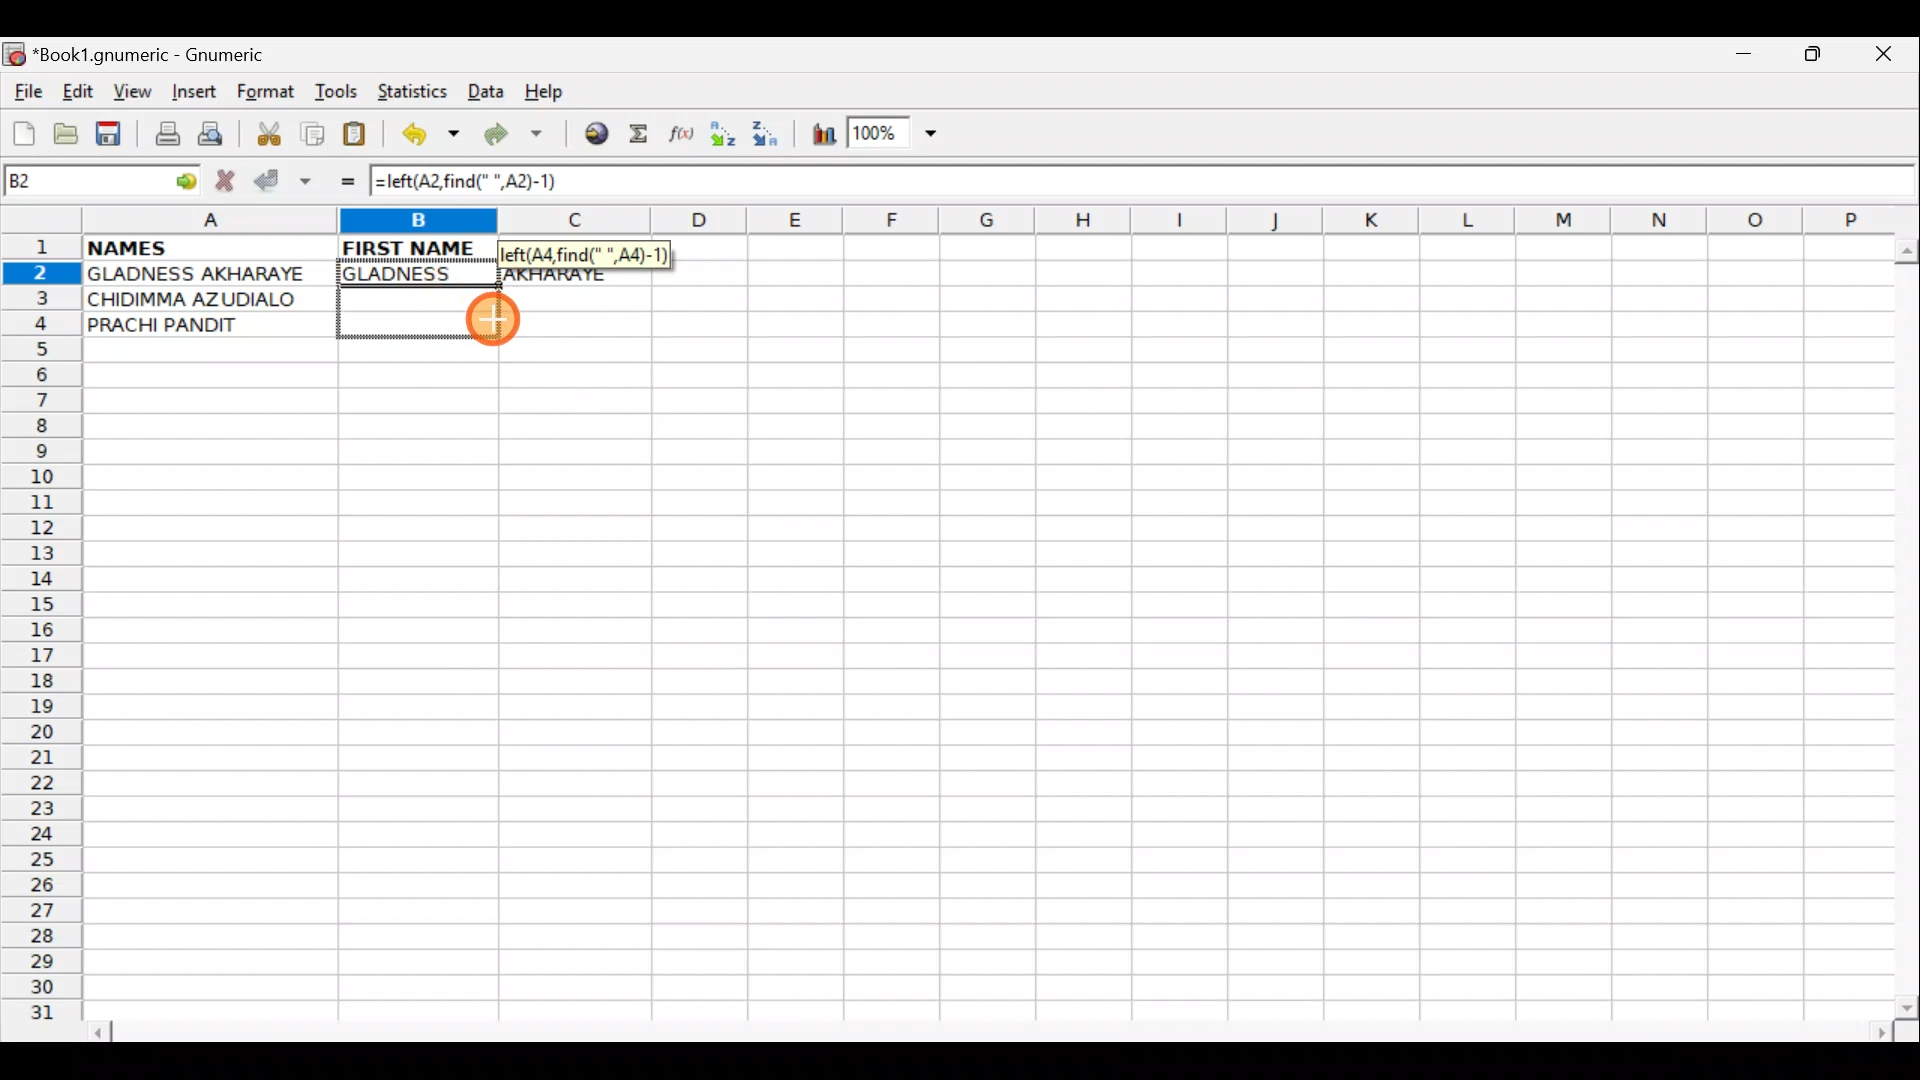  I want to click on Sort Ascending order, so click(729, 138).